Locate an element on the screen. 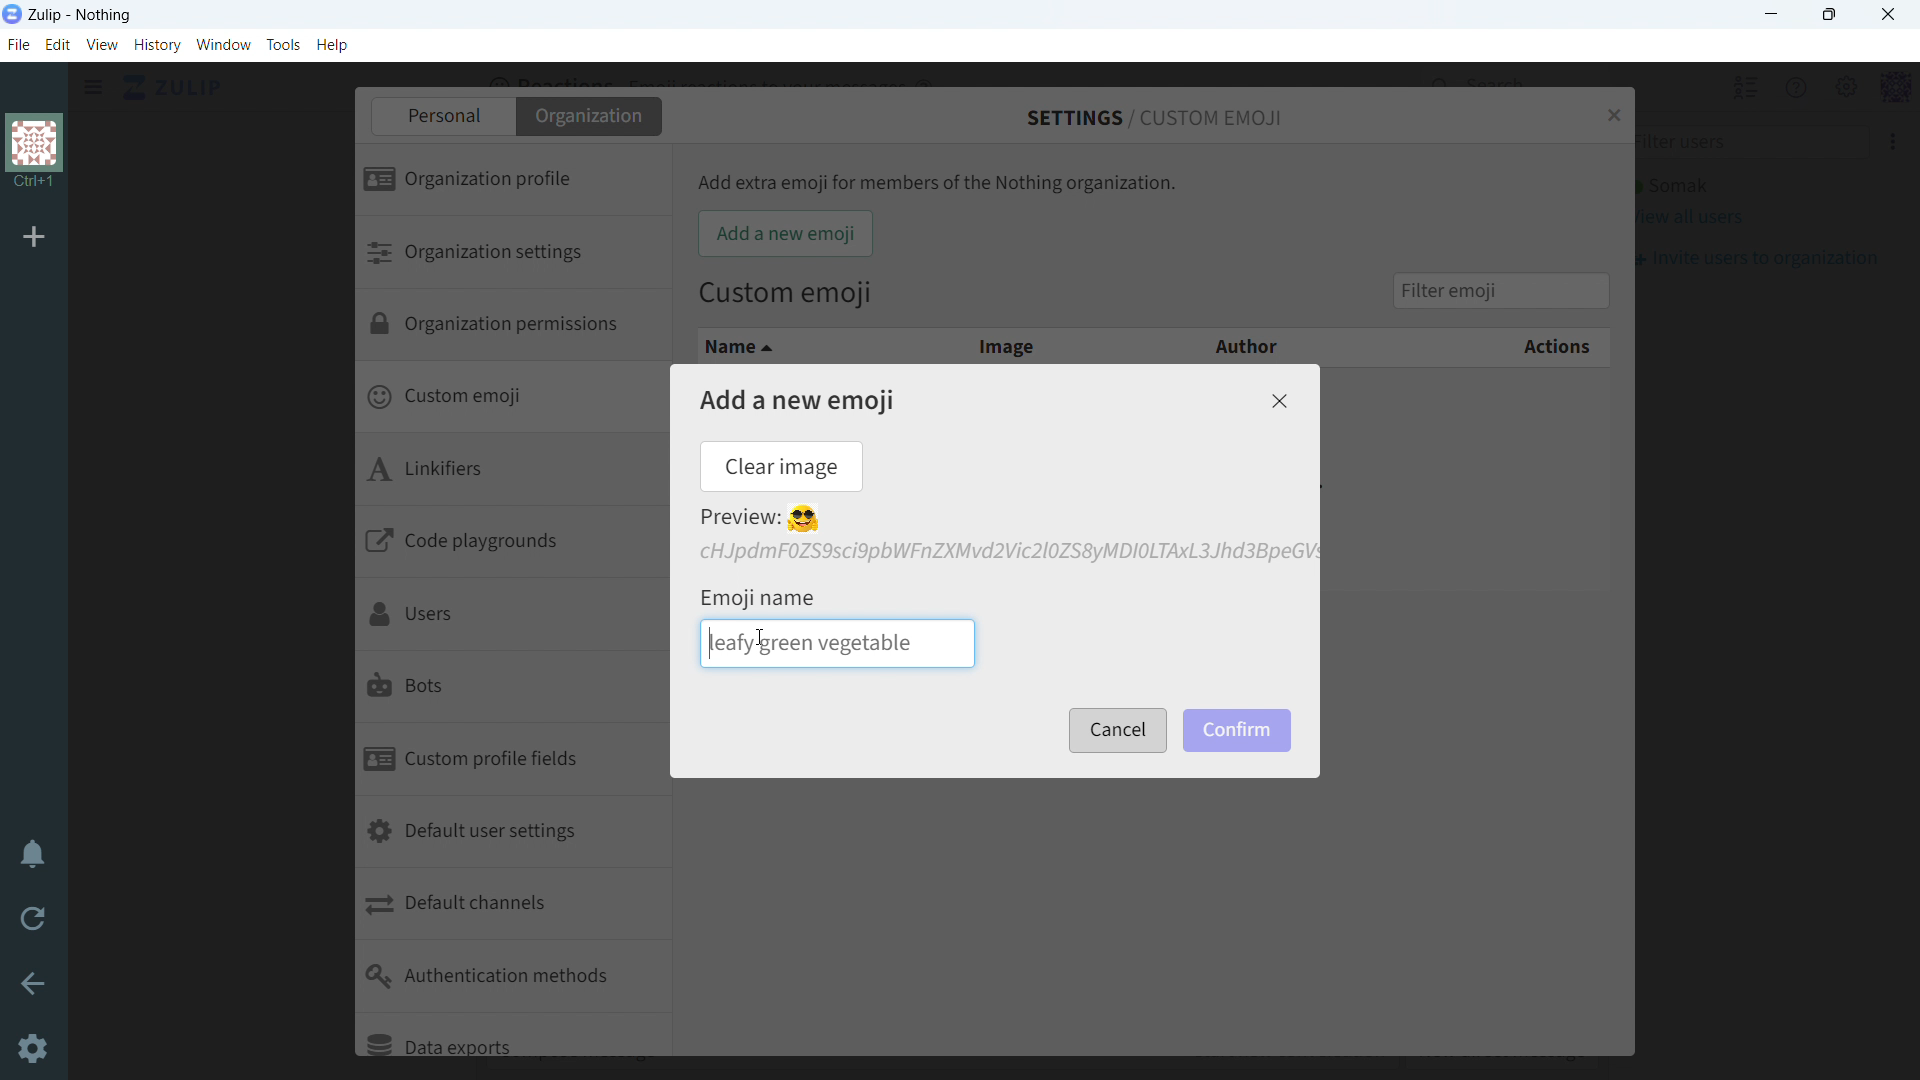  authentication methods is located at coordinates (513, 977).